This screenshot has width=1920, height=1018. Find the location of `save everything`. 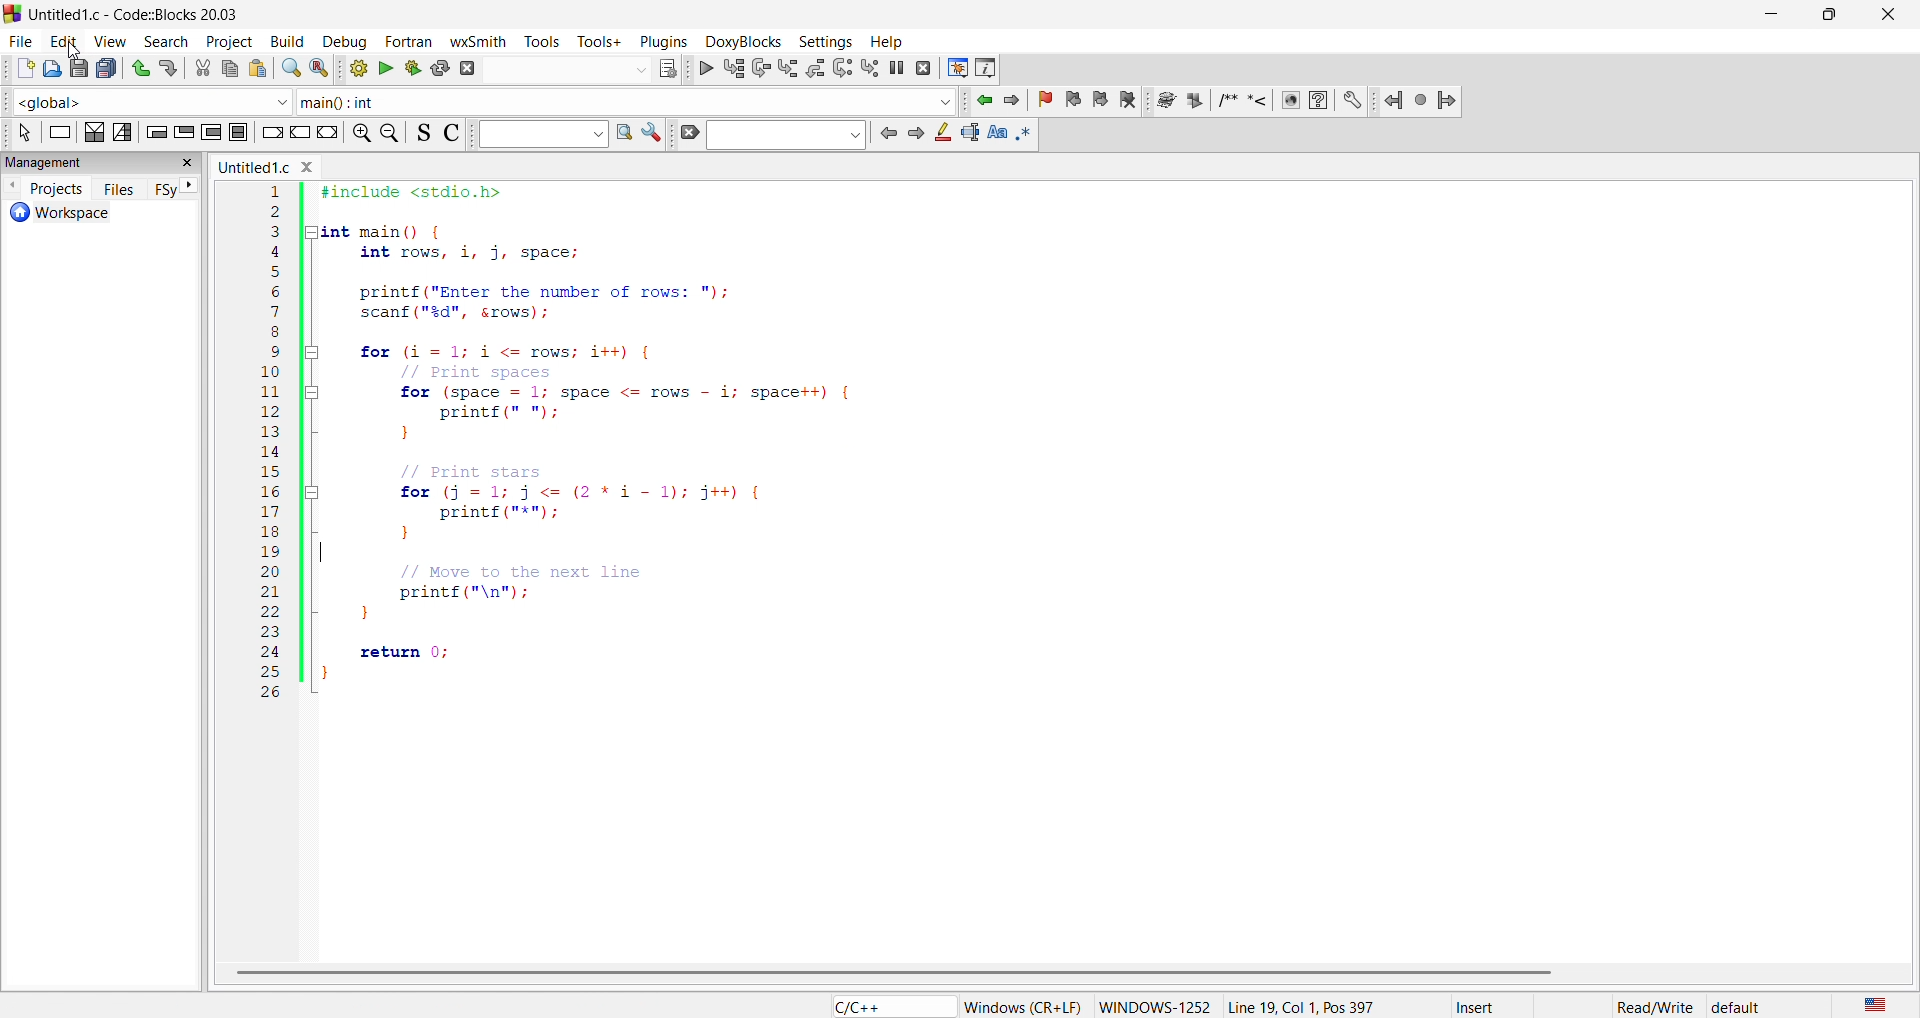

save everything is located at coordinates (110, 69).